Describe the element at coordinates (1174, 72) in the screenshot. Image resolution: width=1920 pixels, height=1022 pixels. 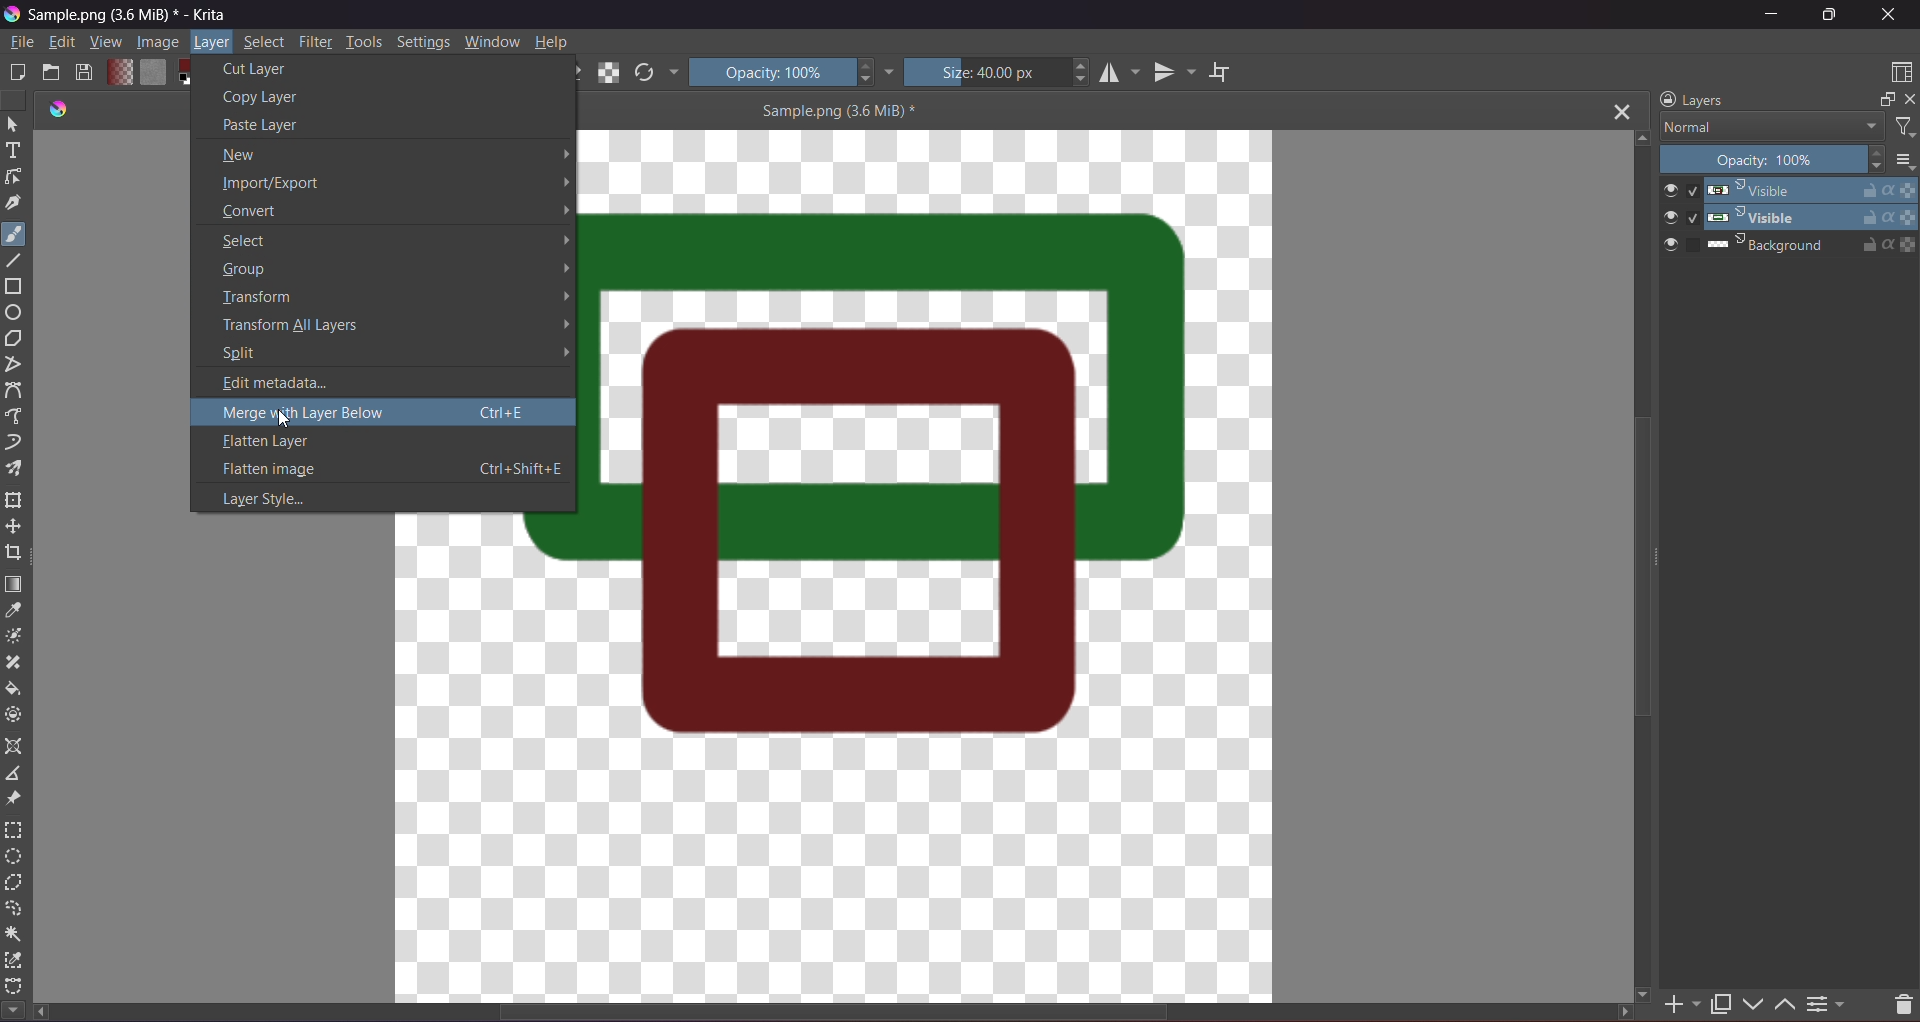
I see `Vertical Mirror Tool` at that location.